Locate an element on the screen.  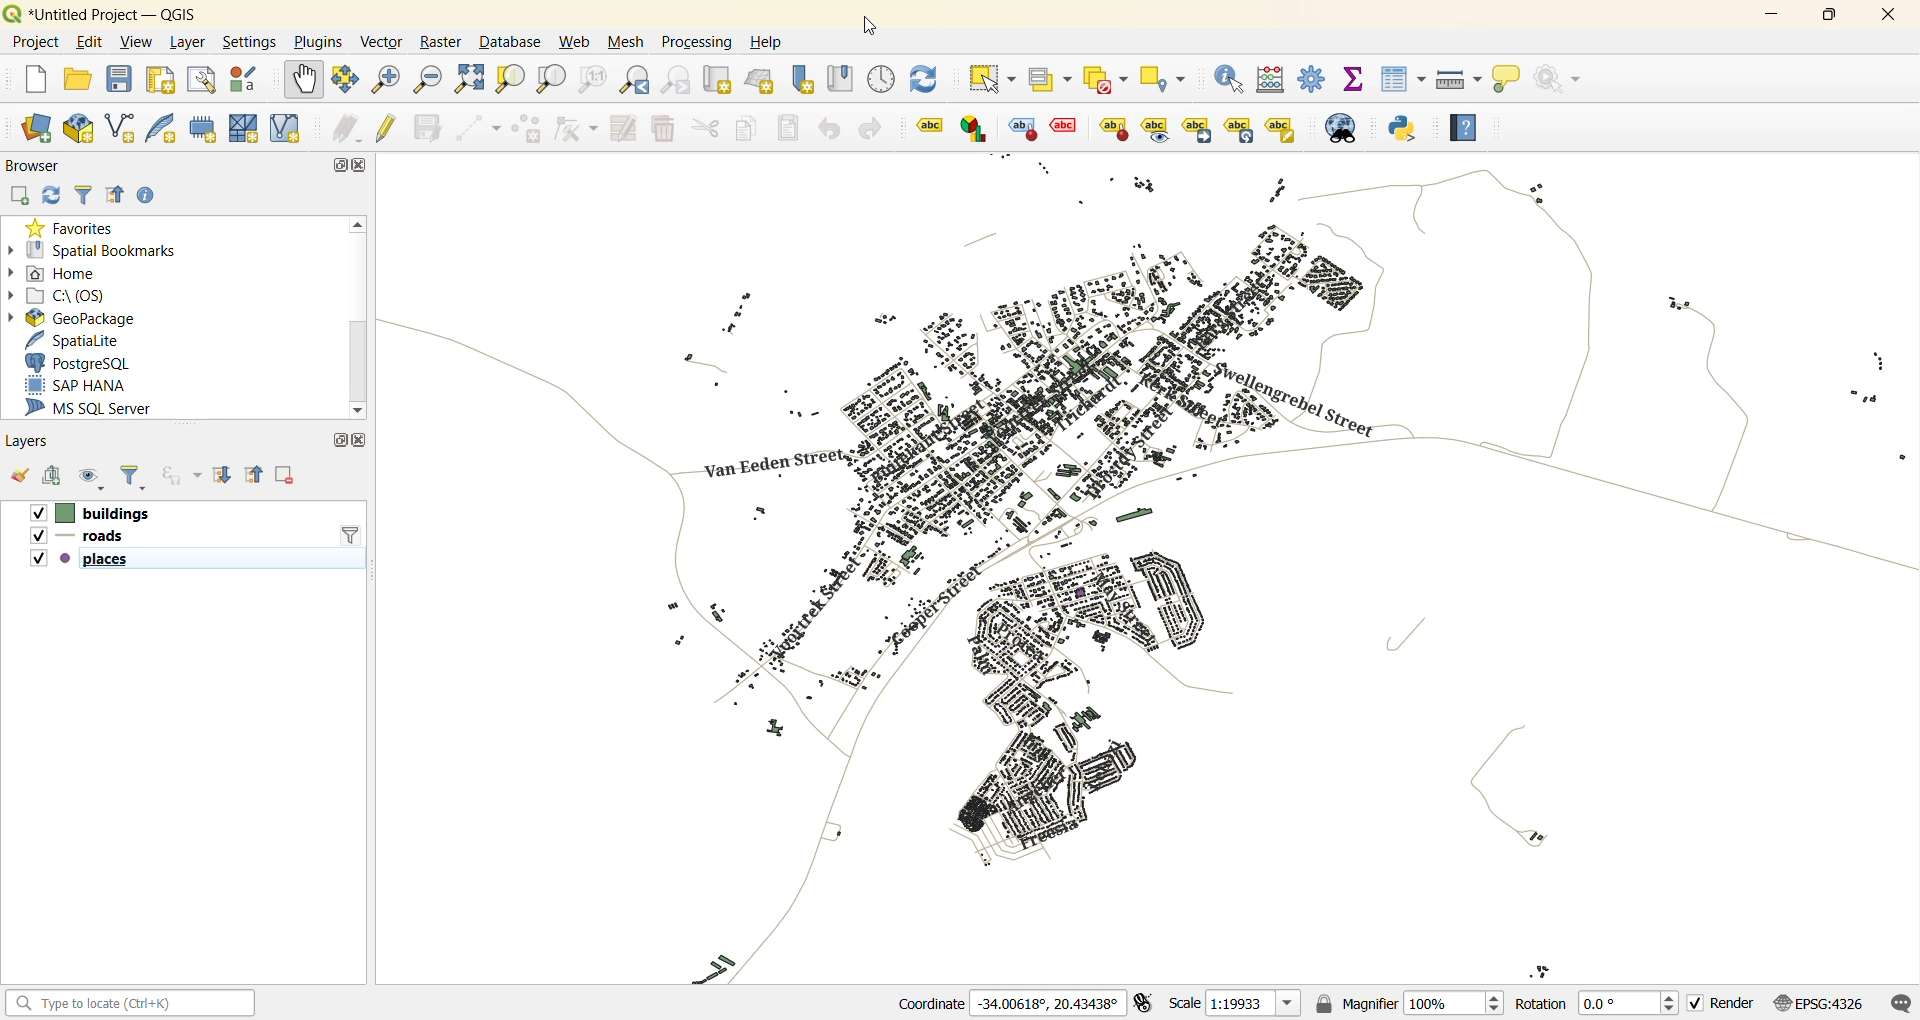
places is located at coordinates (82, 560).